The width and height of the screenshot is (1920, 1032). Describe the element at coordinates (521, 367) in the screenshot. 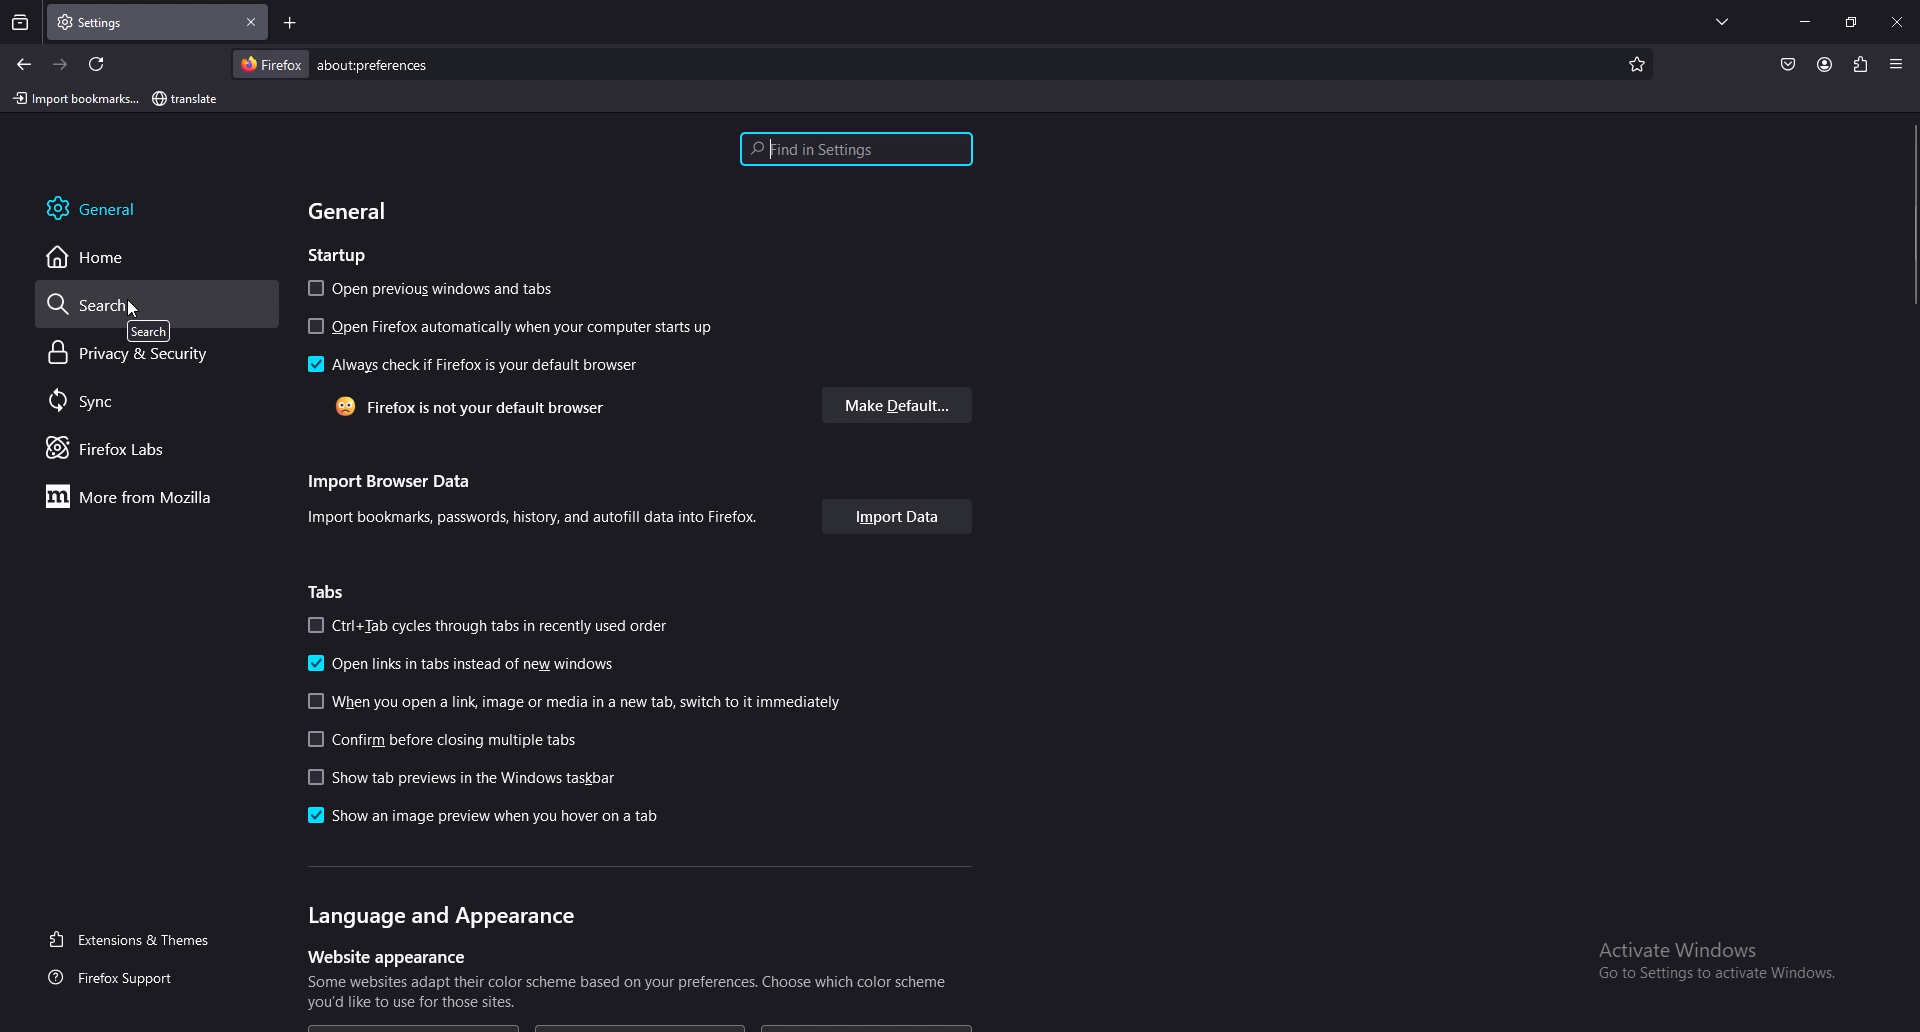

I see `always check if firefox default browser` at that location.